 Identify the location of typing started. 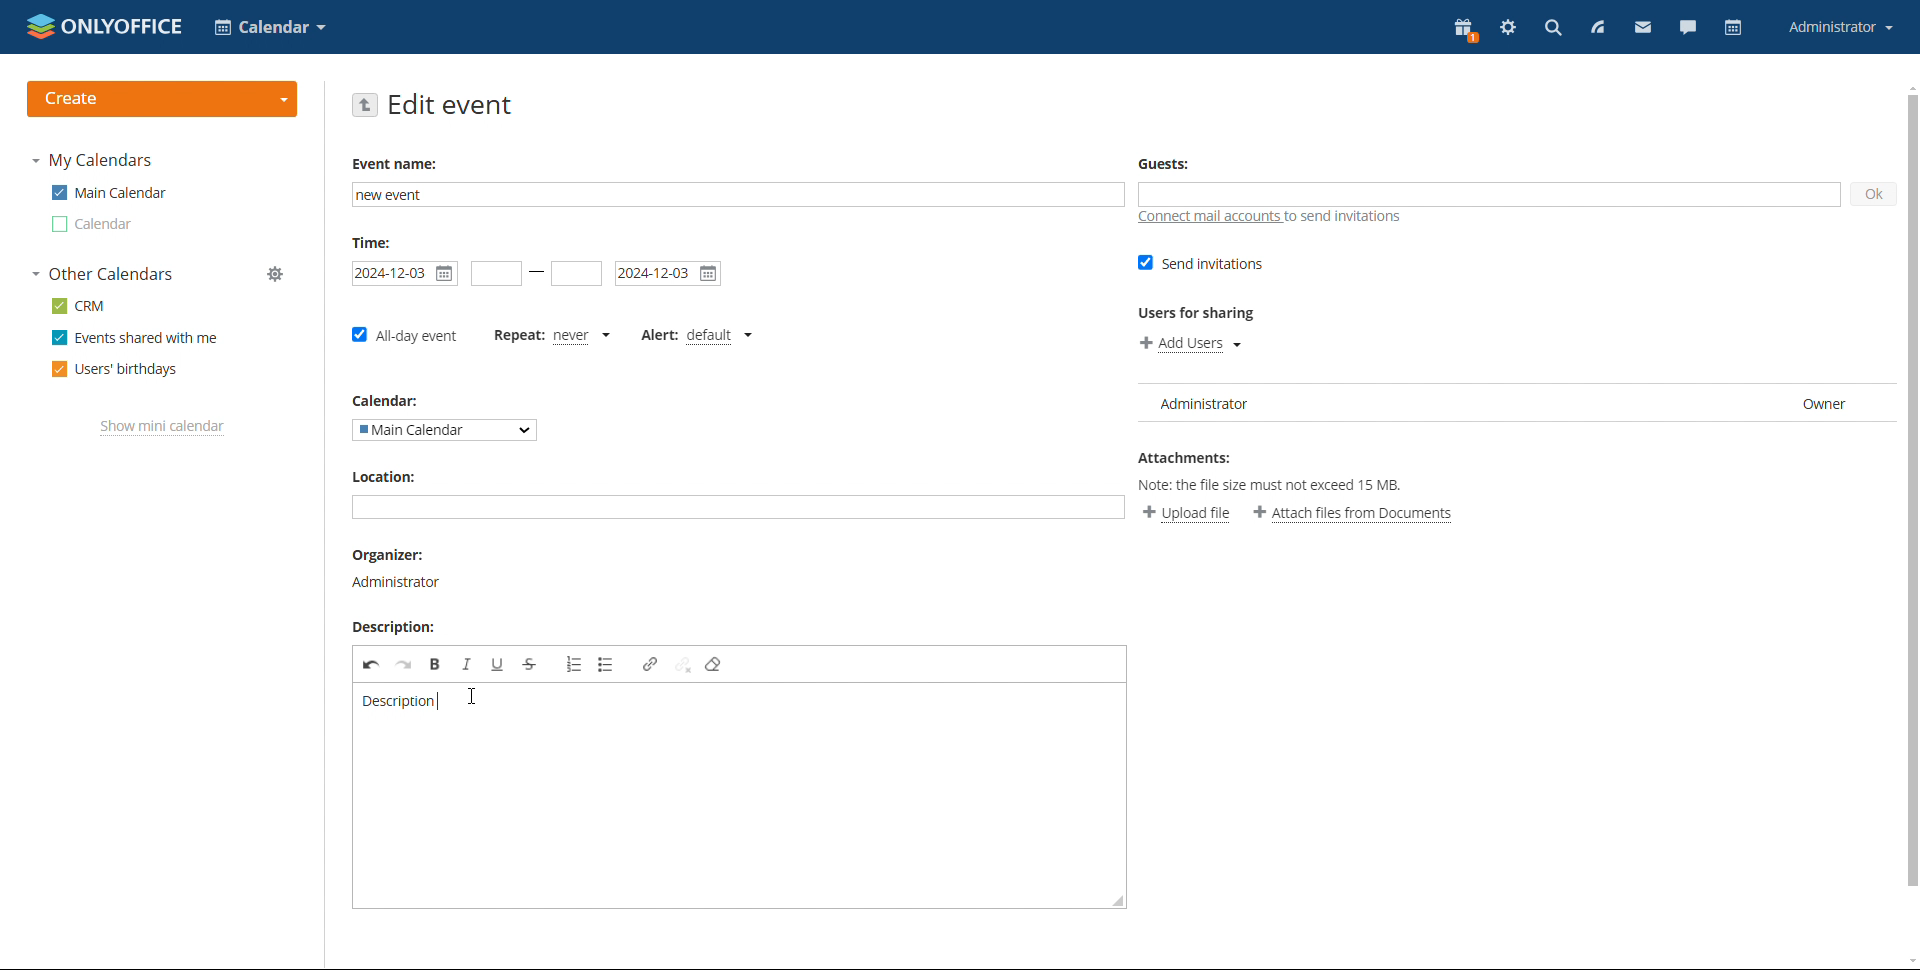
(440, 699).